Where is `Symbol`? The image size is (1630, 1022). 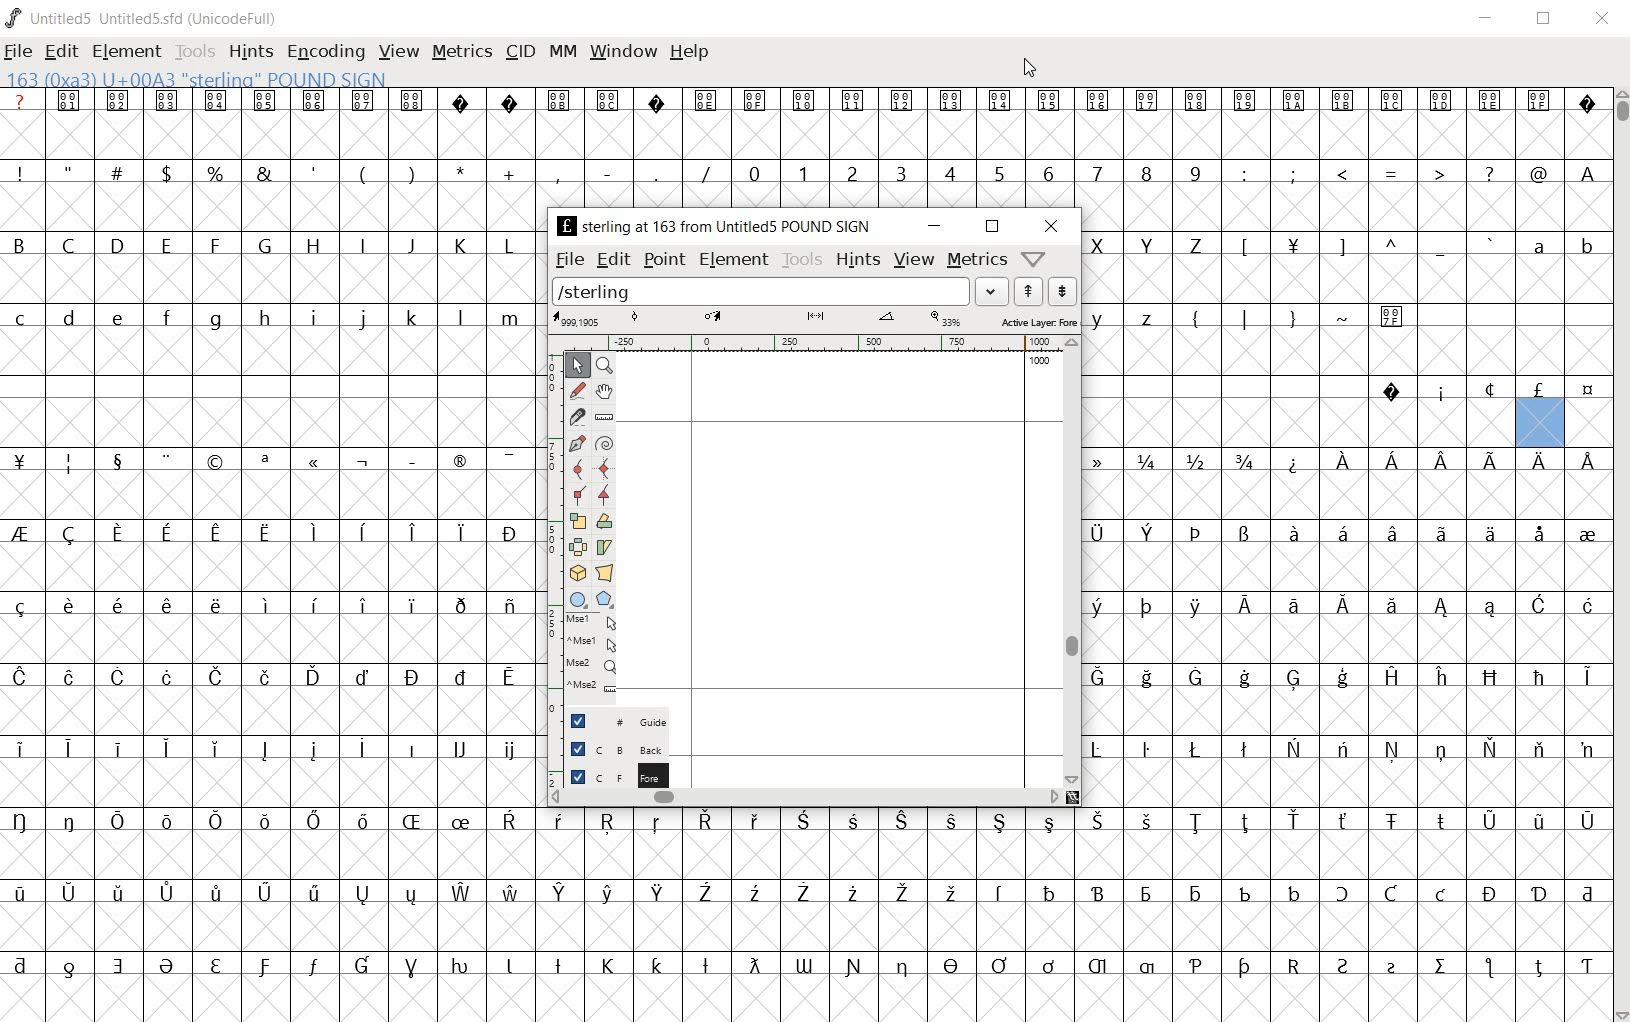 Symbol is located at coordinates (1439, 822).